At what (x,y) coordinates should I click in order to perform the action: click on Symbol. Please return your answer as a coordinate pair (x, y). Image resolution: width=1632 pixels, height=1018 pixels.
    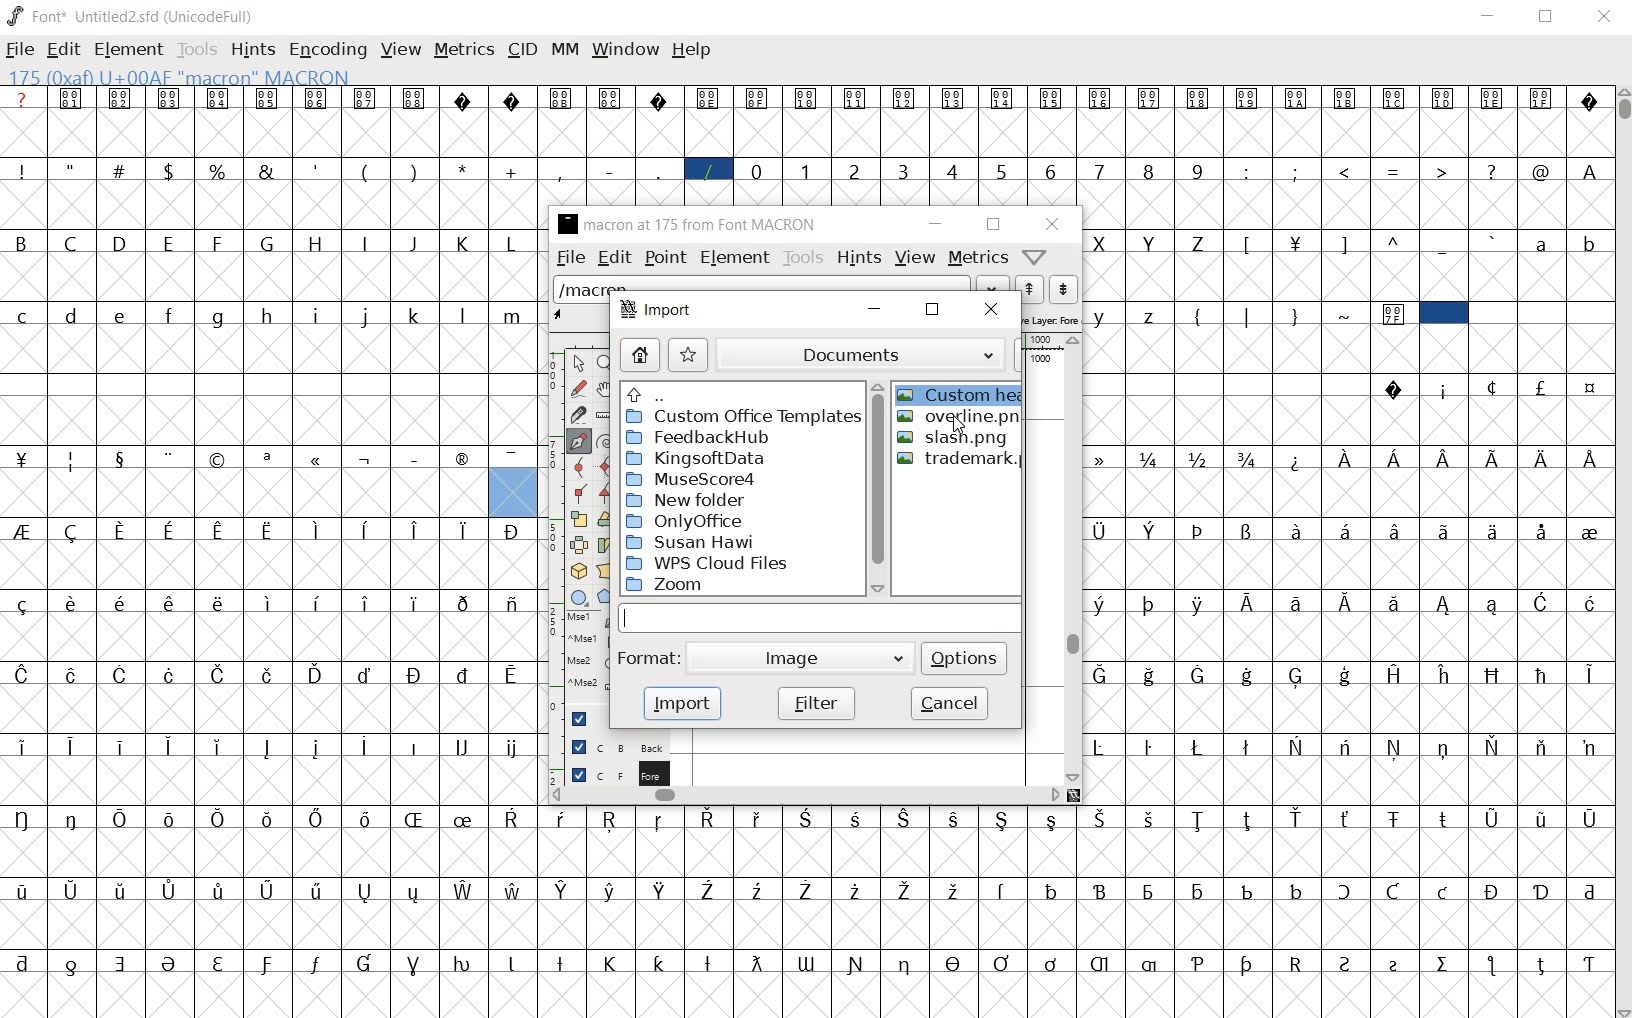
    Looking at the image, I should click on (24, 532).